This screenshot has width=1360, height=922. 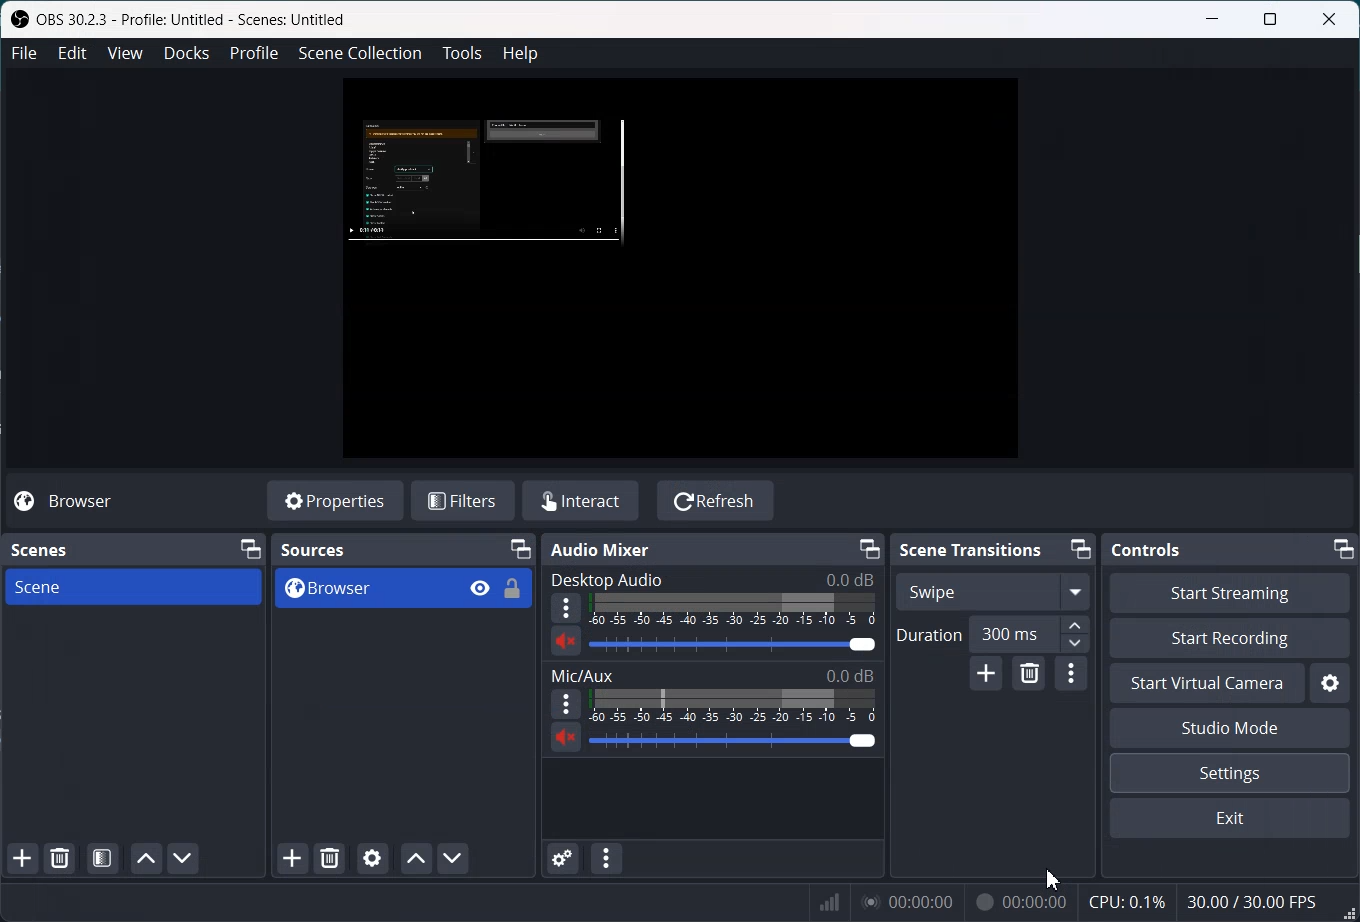 What do you see at coordinates (600, 549) in the screenshot?
I see `Audio Mixer` at bounding box center [600, 549].